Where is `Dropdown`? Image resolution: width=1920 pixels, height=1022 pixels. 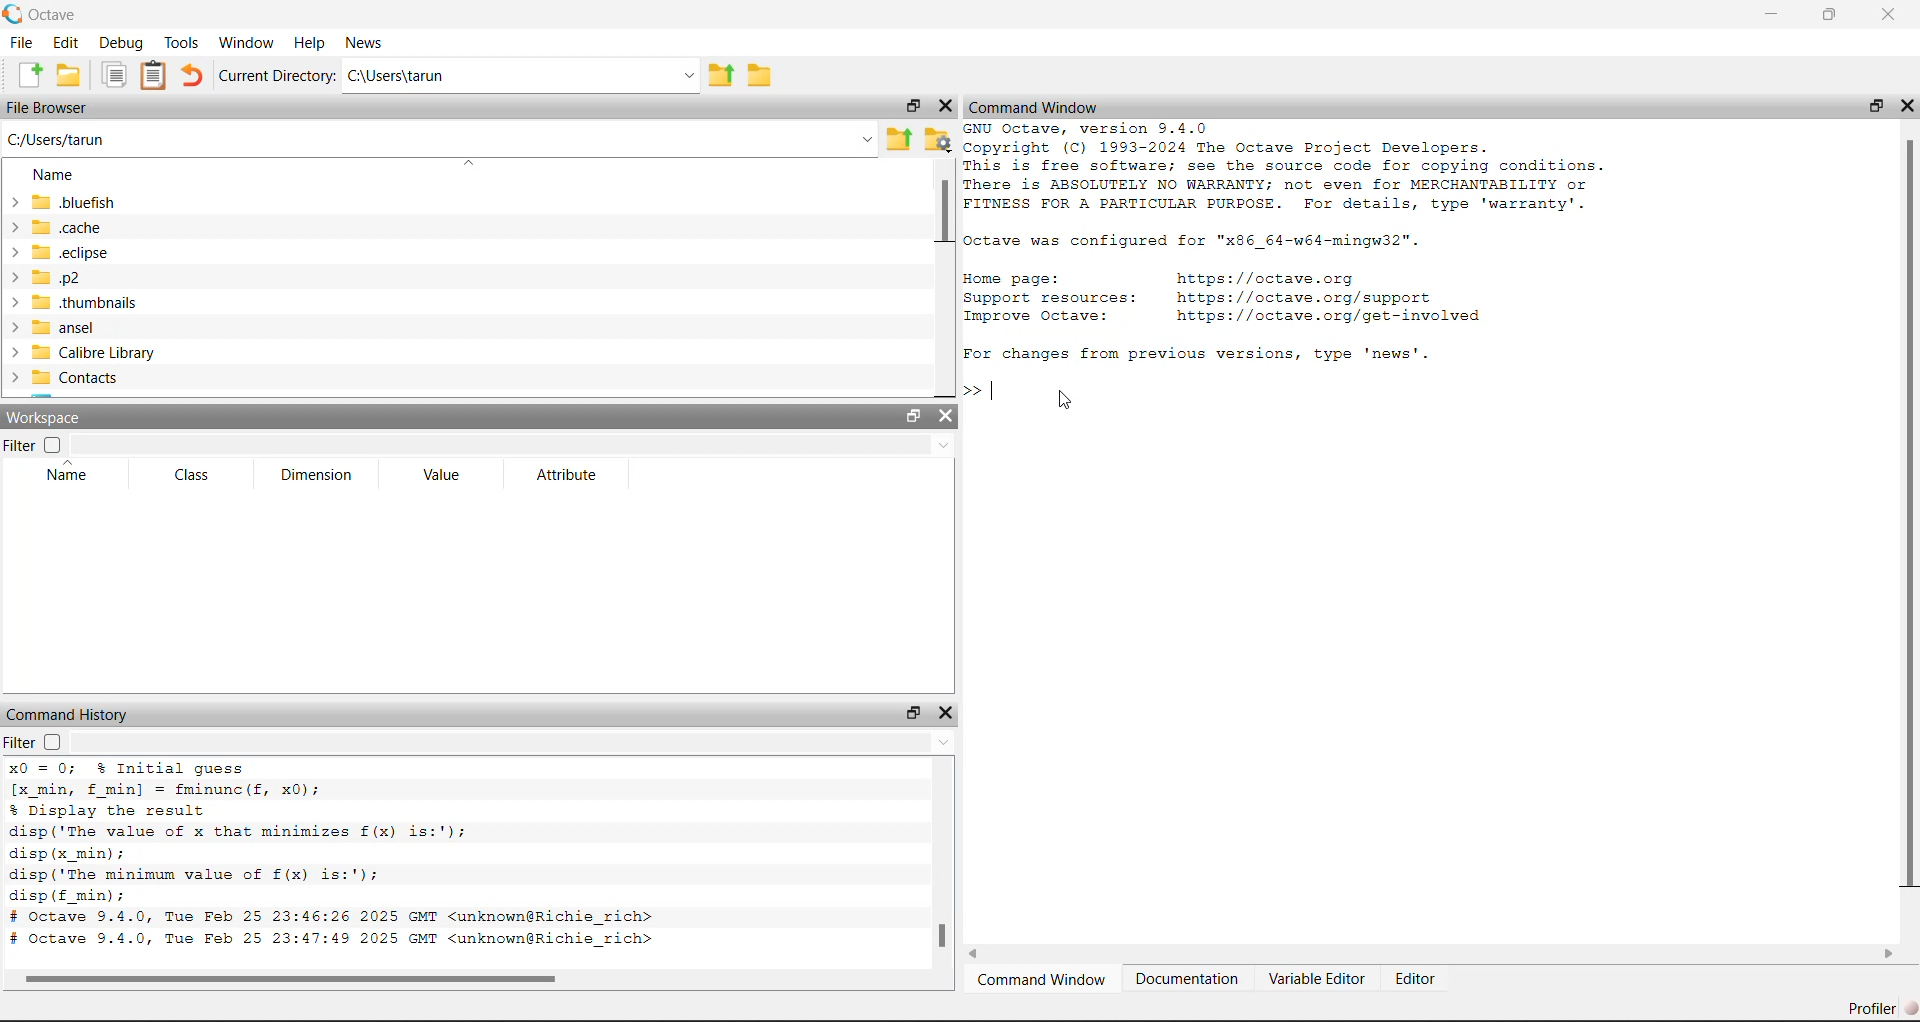 Dropdown is located at coordinates (864, 137).